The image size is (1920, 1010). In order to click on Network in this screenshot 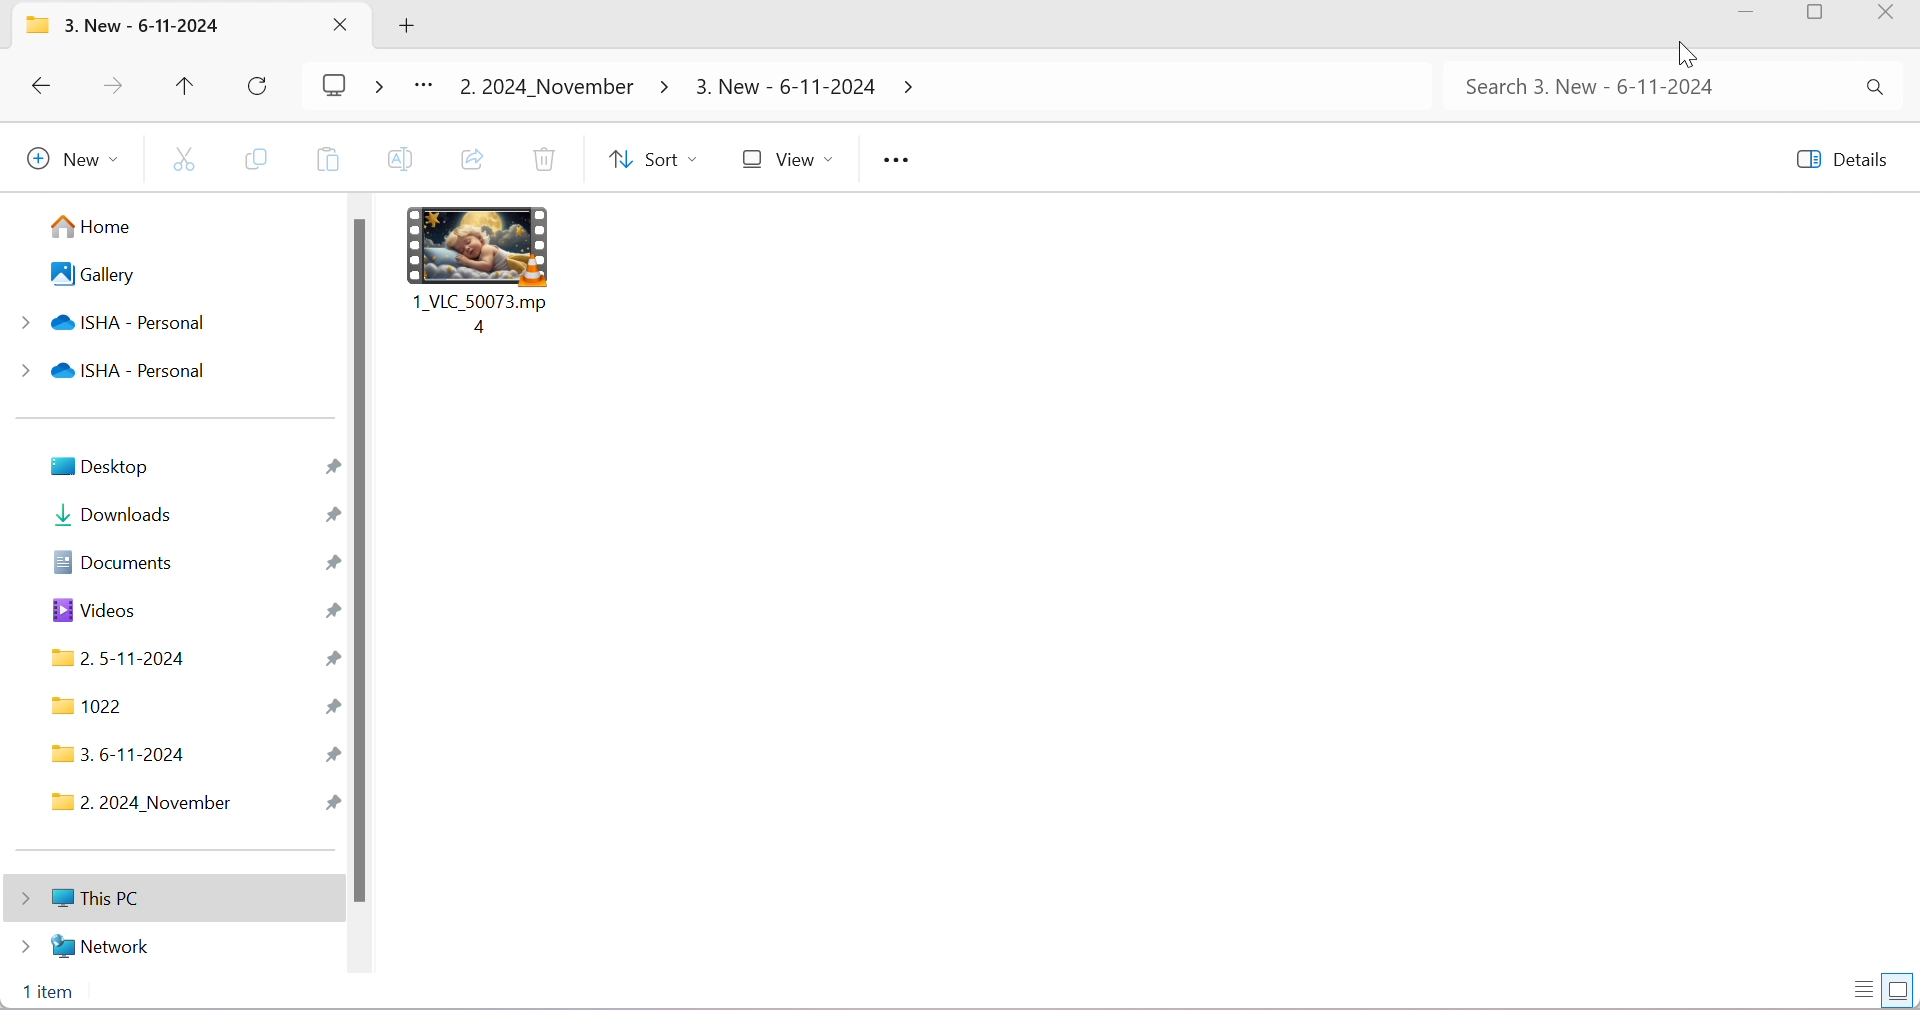, I will do `click(89, 944)`.